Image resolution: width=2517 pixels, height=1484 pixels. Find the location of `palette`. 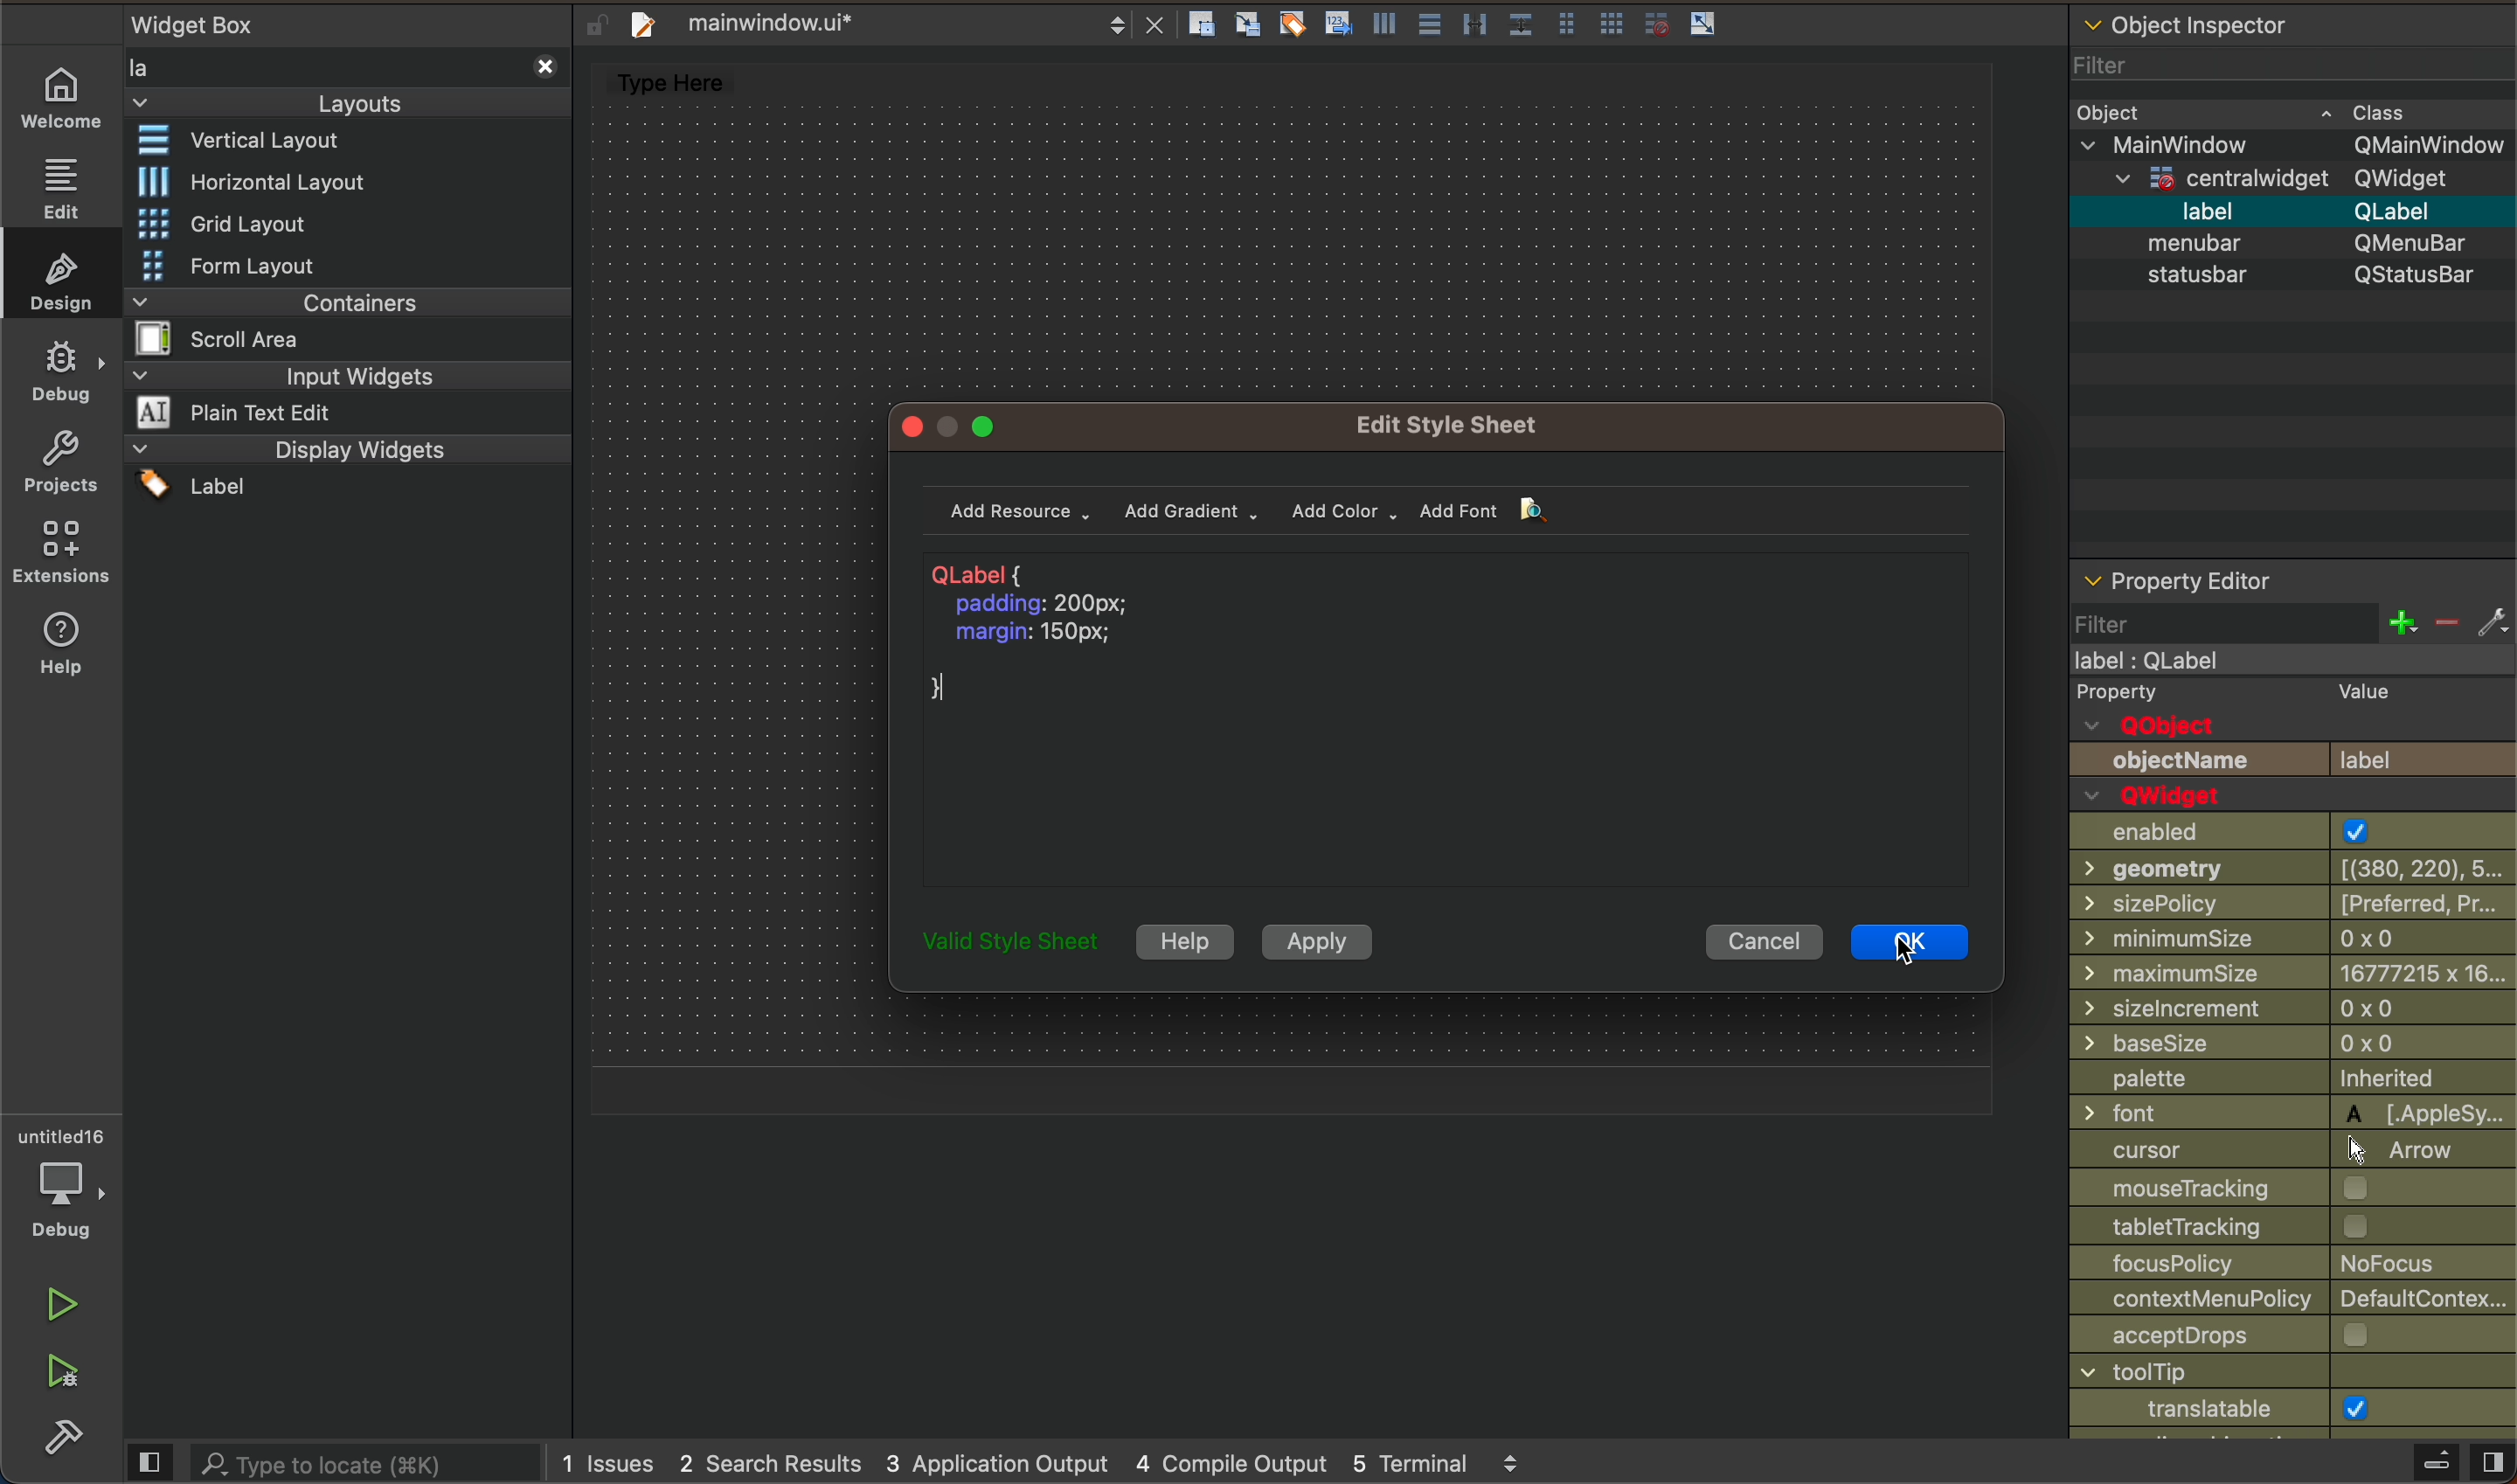

palette is located at coordinates (2292, 1078).